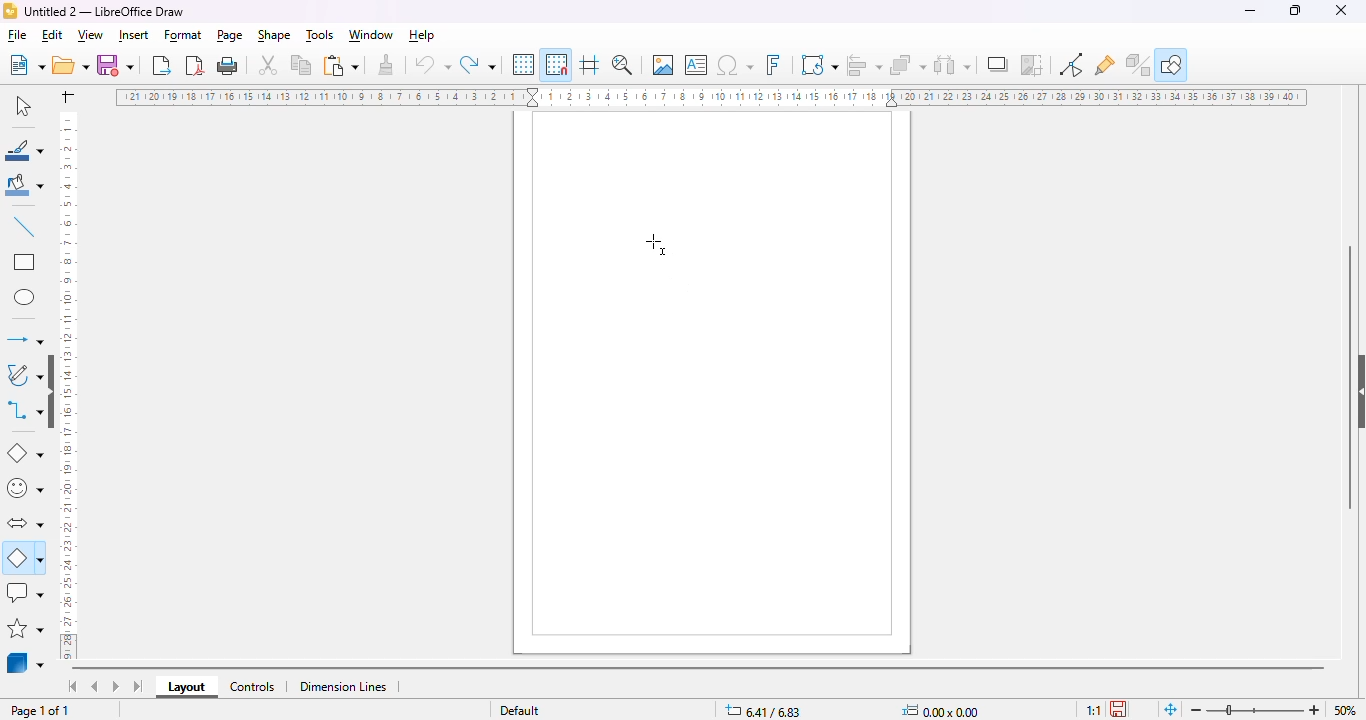  Describe the element at coordinates (696, 65) in the screenshot. I see `insert text box` at that location.